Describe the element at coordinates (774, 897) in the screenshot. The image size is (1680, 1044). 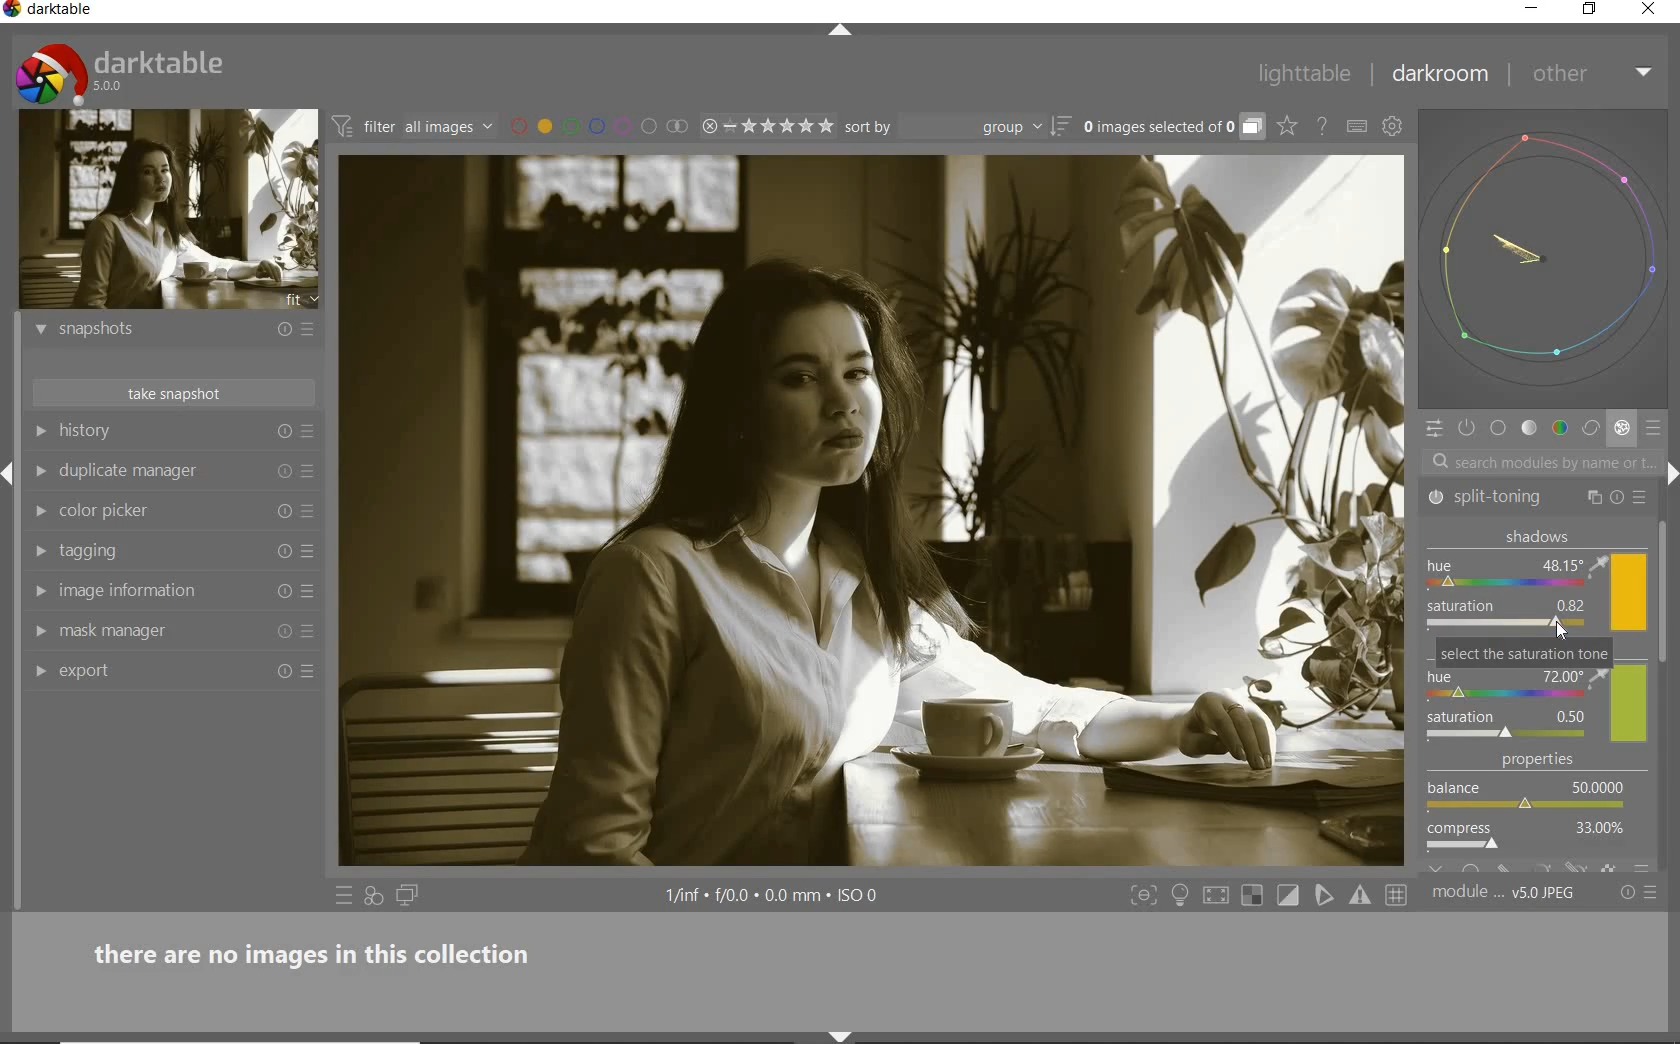
I see `display information` at that location.